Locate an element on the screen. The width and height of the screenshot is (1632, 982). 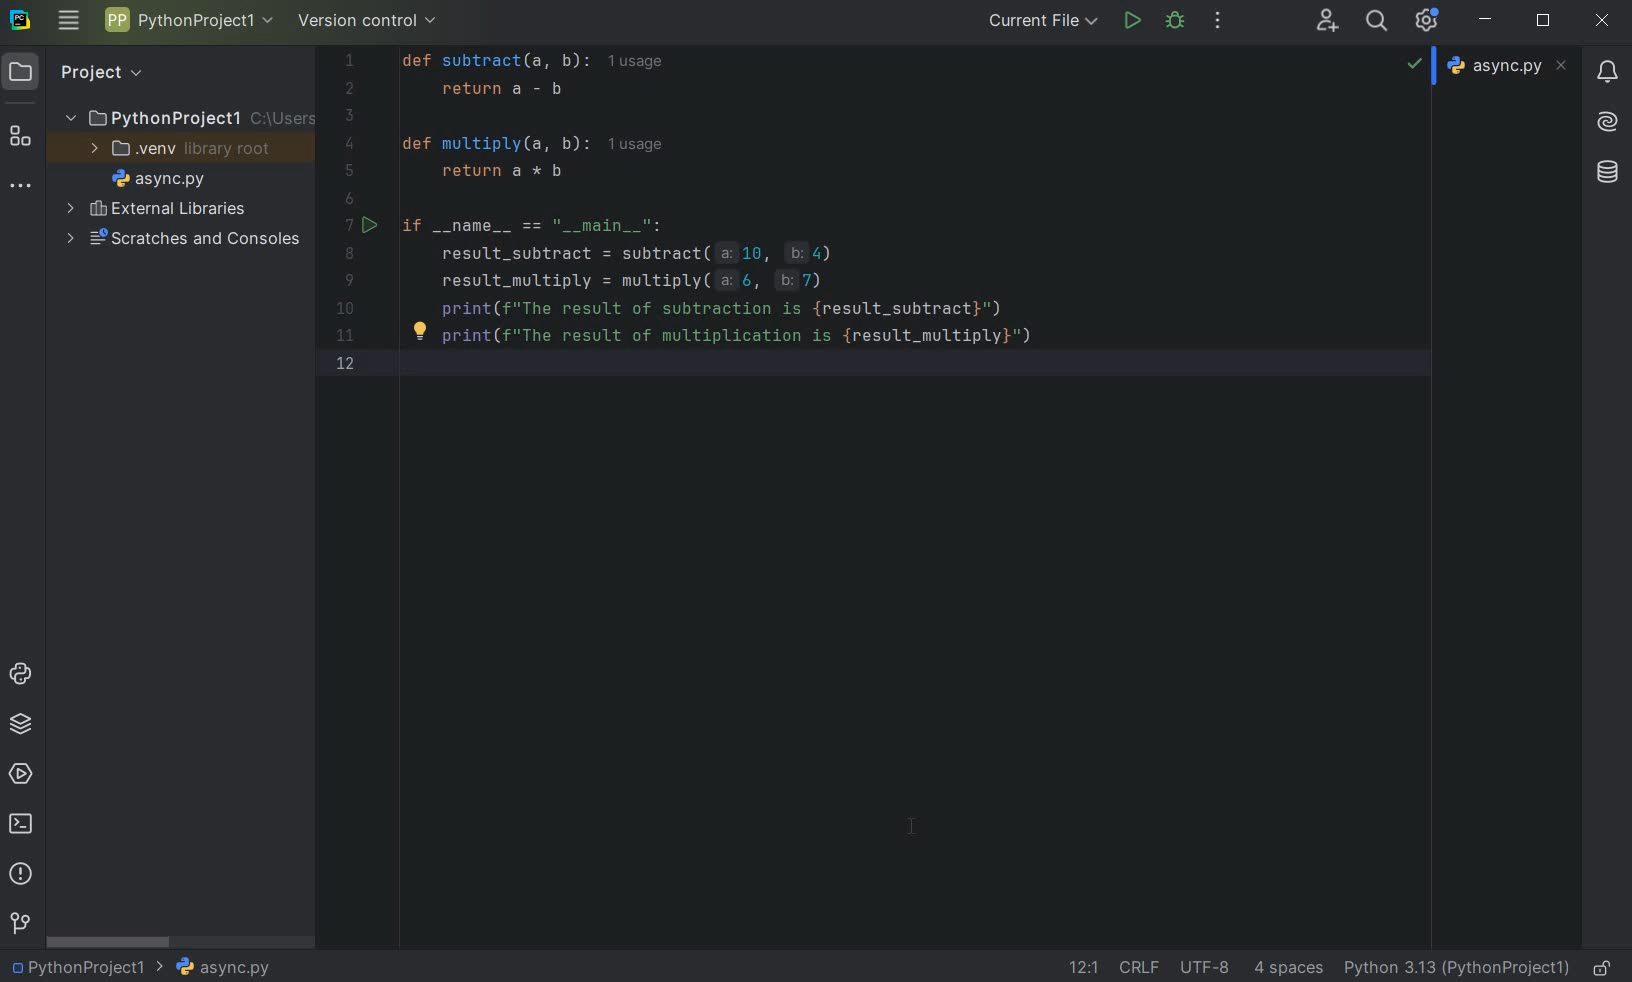
SCROLLBAR is located at coordinates (110, 940).